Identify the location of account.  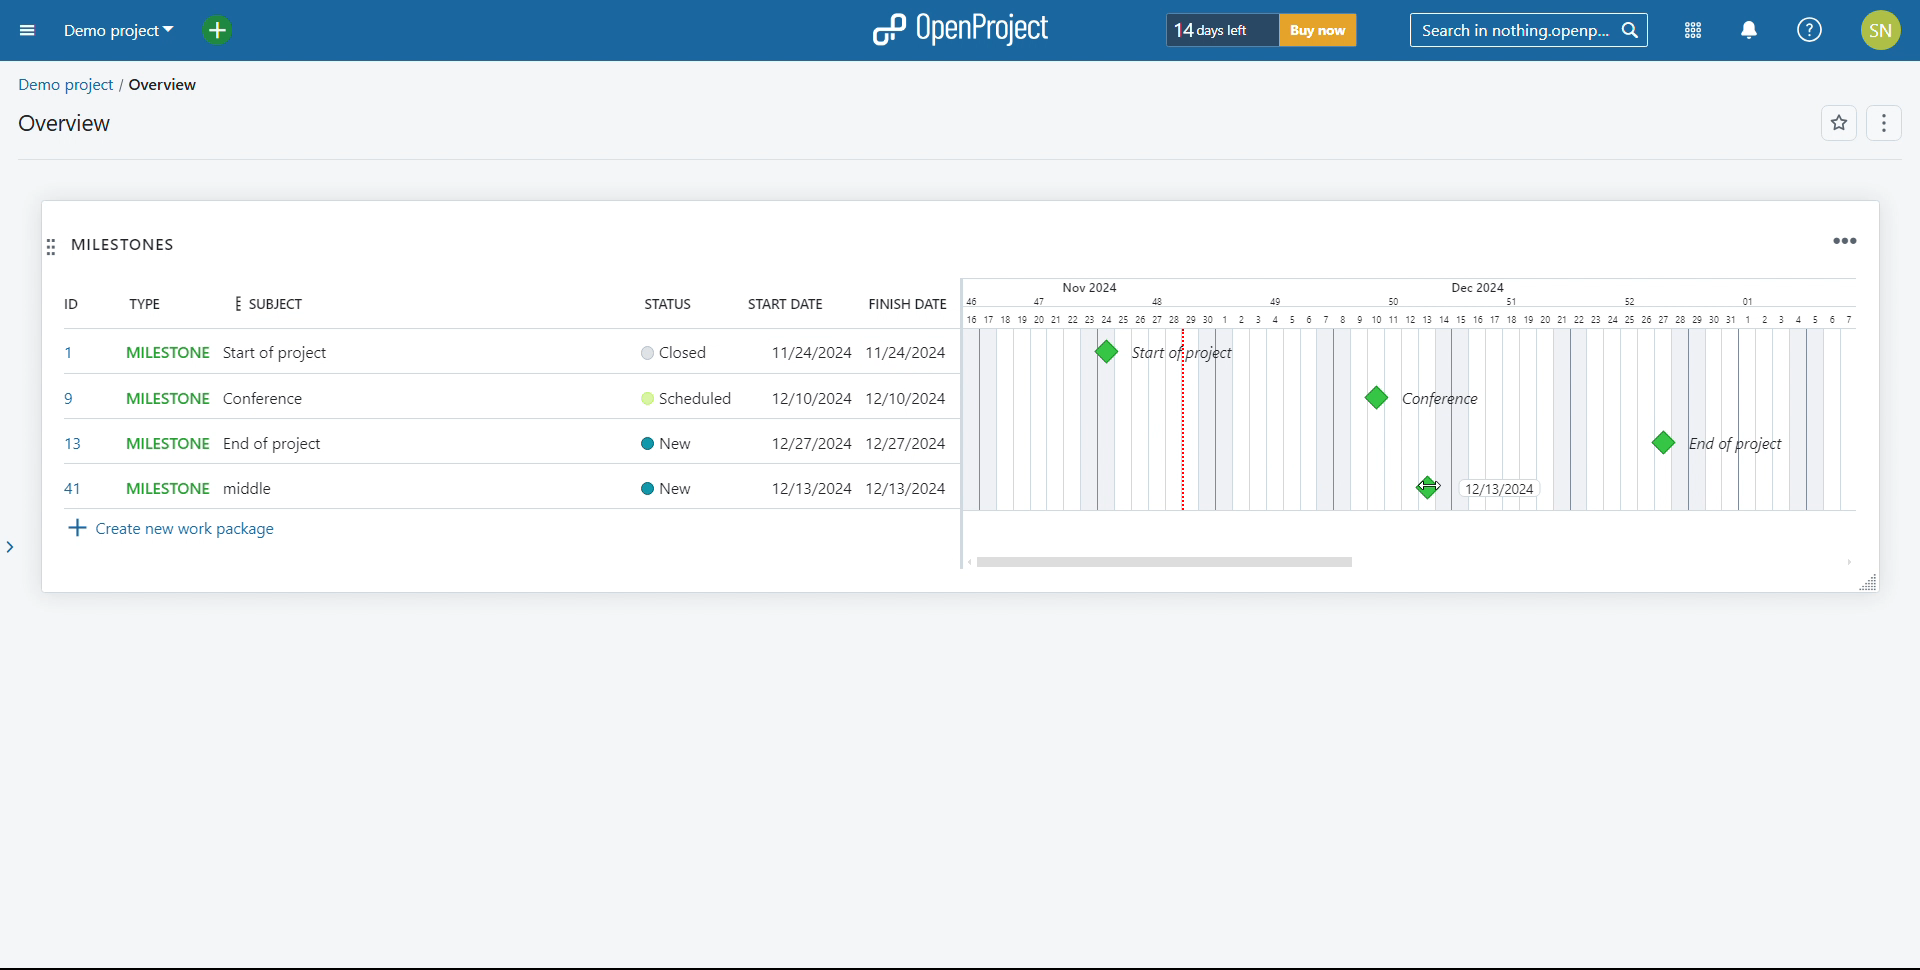
(1883, 30).